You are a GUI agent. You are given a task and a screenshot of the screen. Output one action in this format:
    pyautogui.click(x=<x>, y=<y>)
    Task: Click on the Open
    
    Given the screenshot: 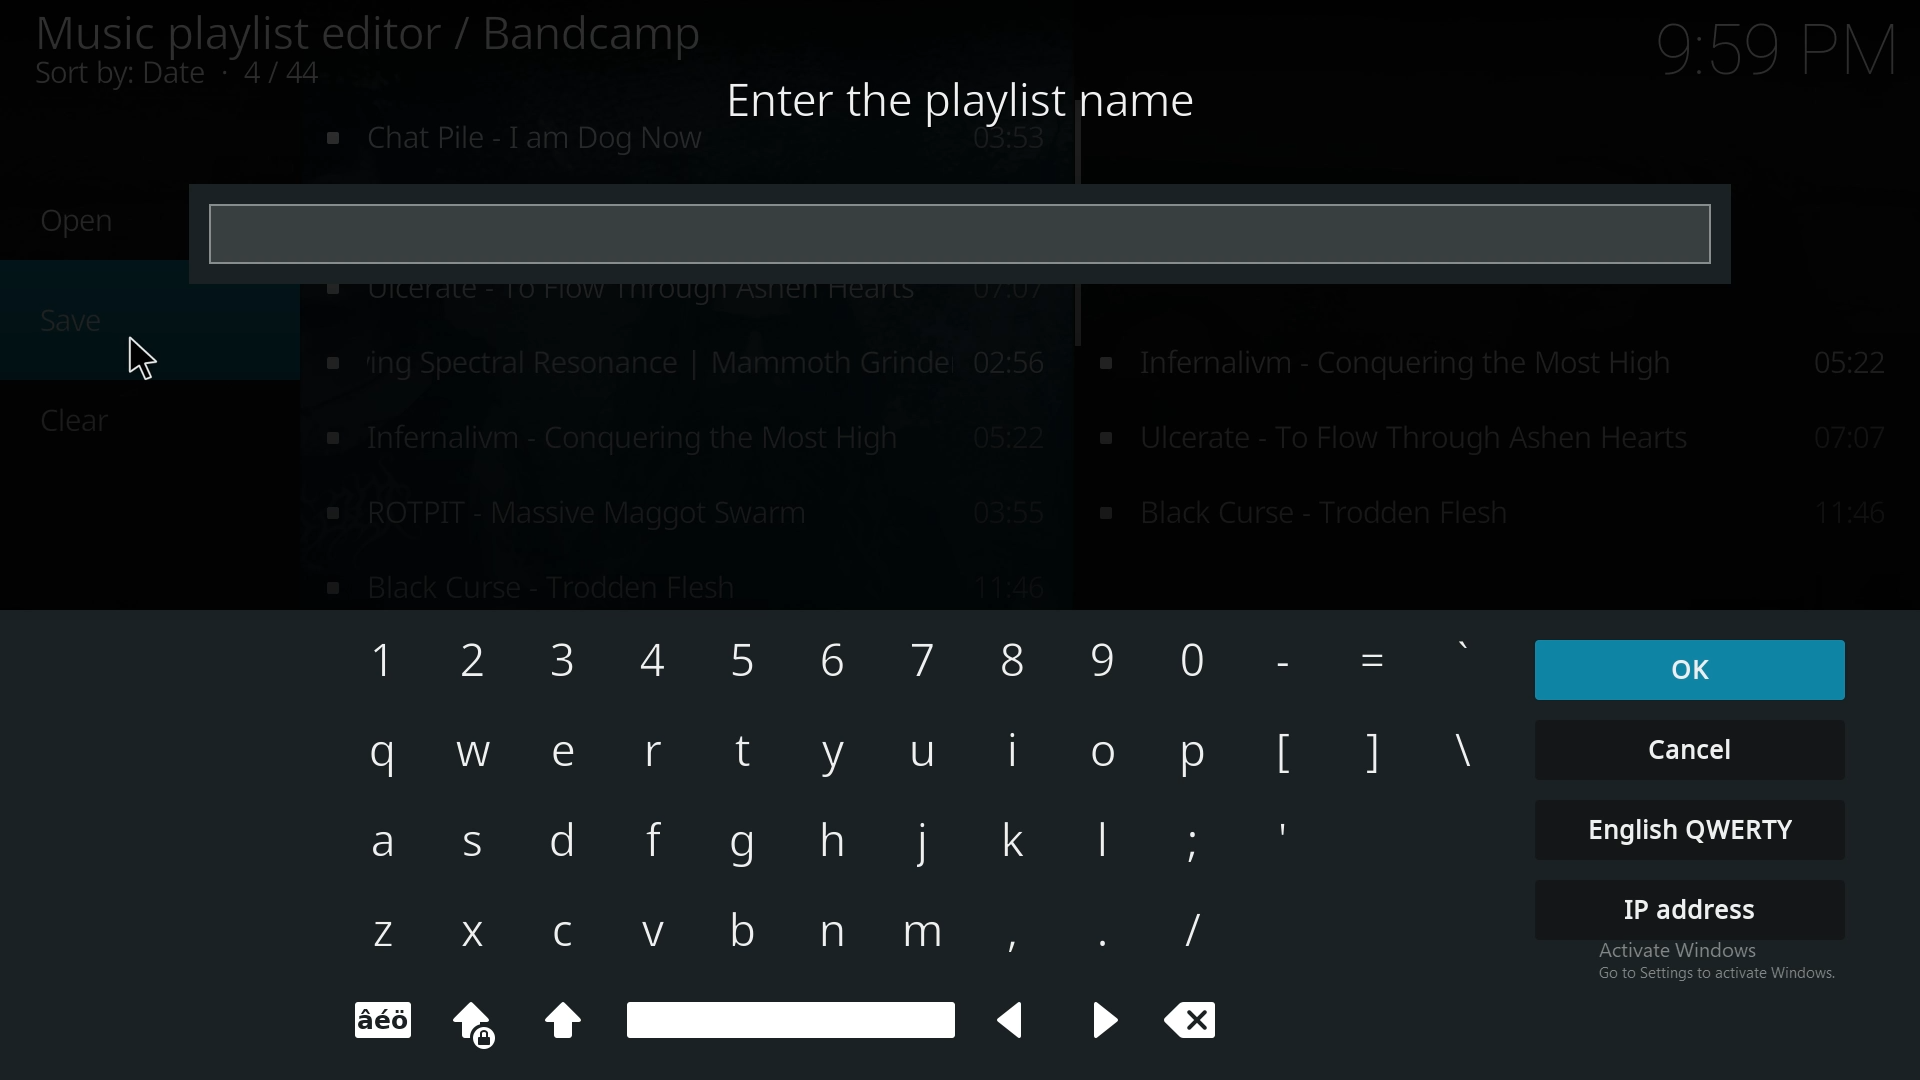 What is the action you would take?
    pyautogui.click(x=78, y=222)
    